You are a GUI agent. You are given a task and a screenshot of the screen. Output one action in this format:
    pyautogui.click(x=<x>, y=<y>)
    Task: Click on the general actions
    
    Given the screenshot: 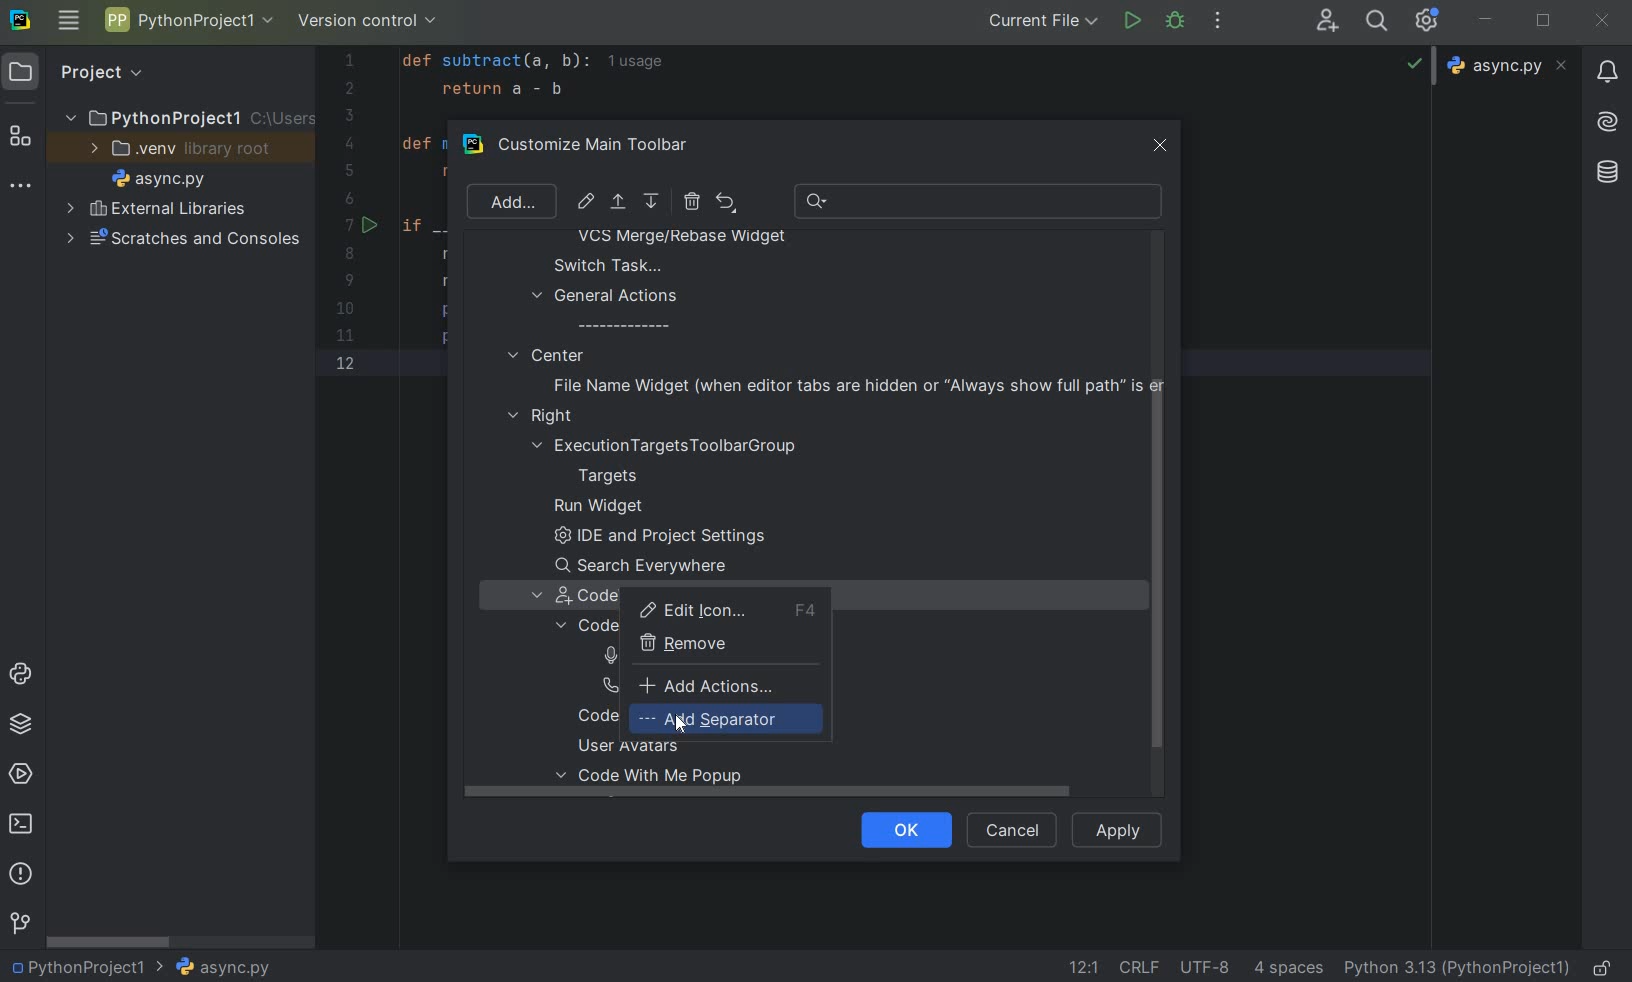 What is the action you would take?
    pyautogui.click(x=606, y=310)
    